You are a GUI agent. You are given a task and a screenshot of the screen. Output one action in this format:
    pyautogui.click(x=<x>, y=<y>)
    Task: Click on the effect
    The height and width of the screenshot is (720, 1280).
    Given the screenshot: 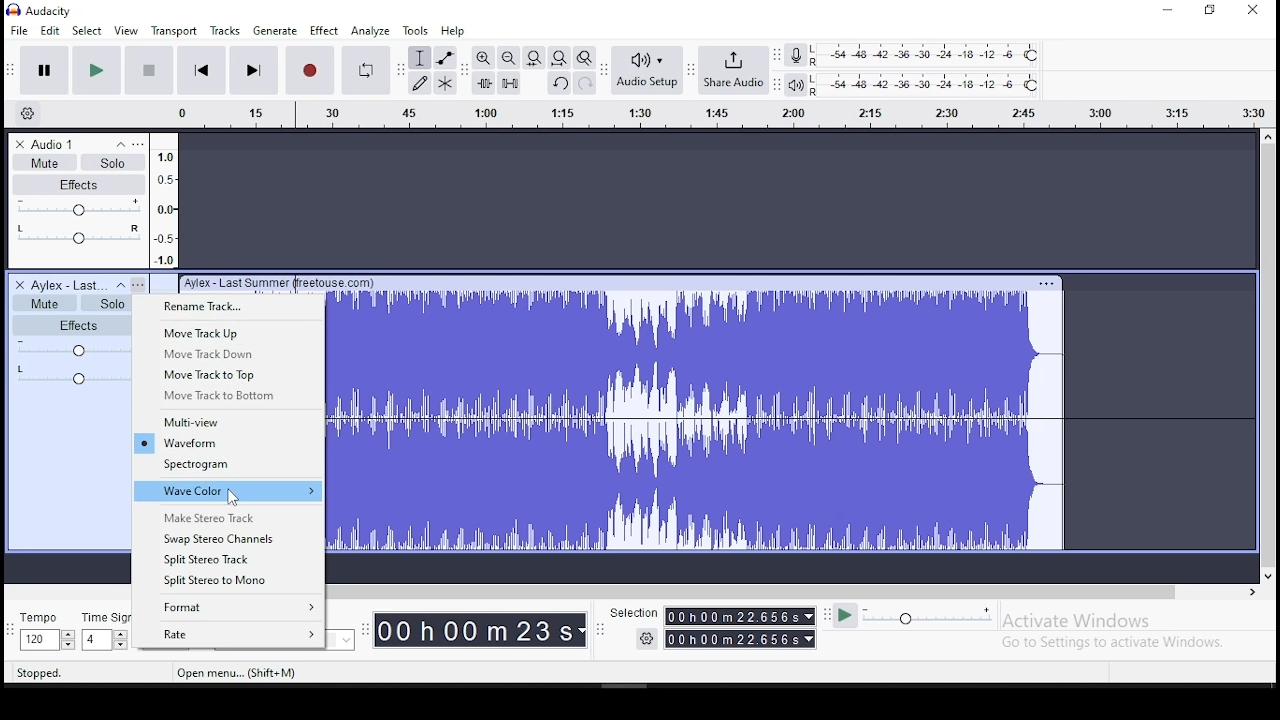 What is the action you would take?
    pyautogui.click(x=326, y=30)
    